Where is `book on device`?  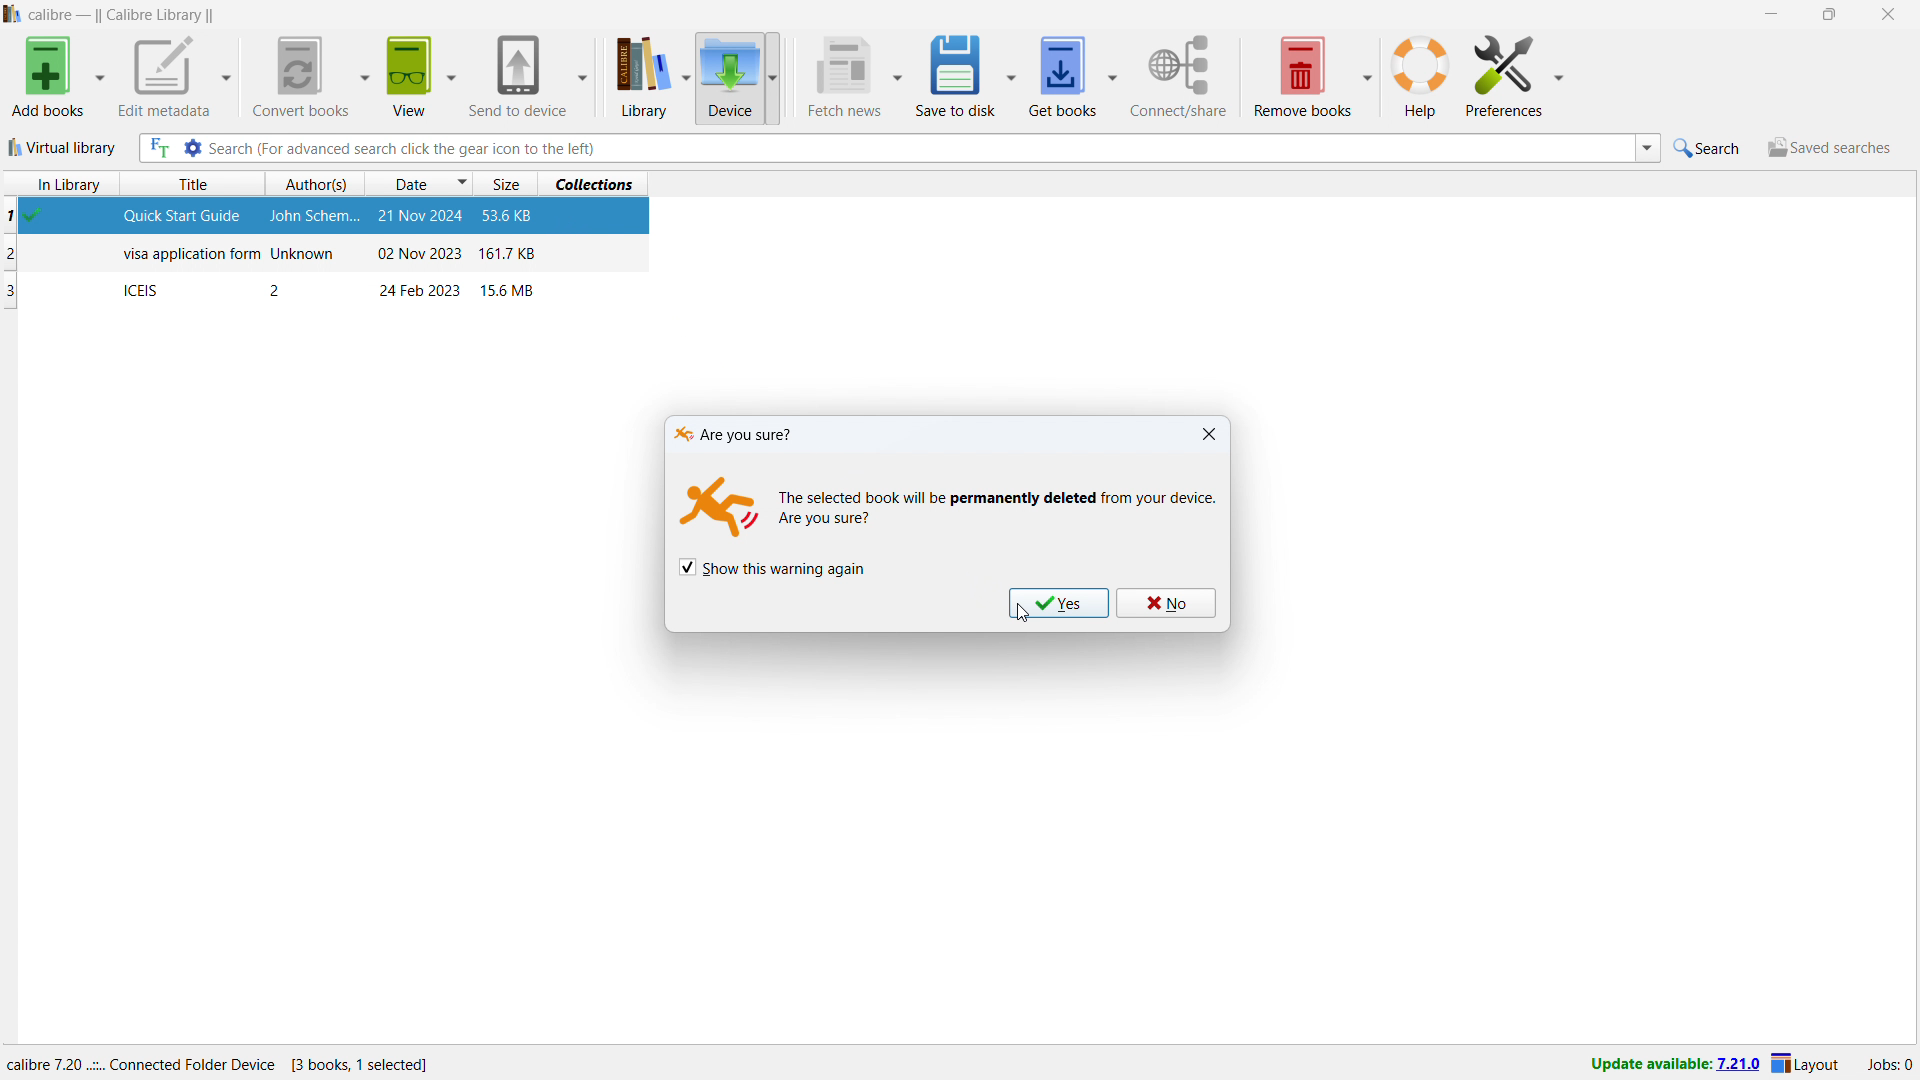 book on device is located at coordinates (329, 255).